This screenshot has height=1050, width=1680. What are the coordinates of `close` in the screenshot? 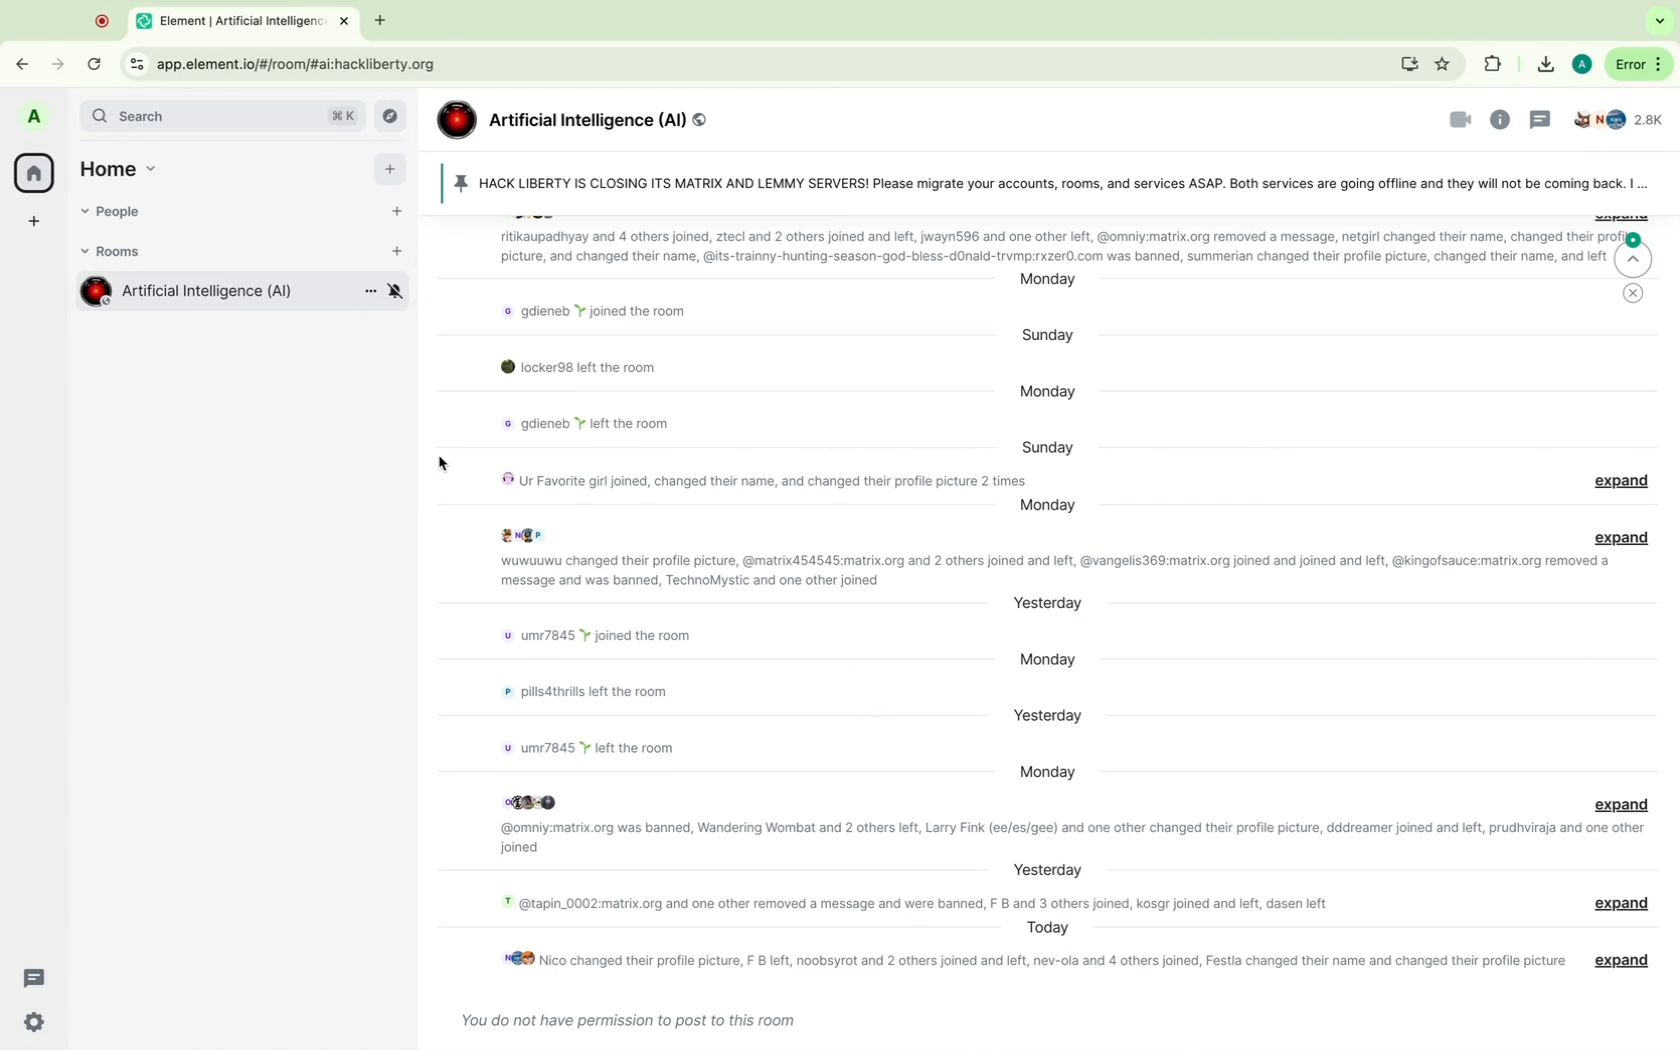 It's located at (1635, 293).